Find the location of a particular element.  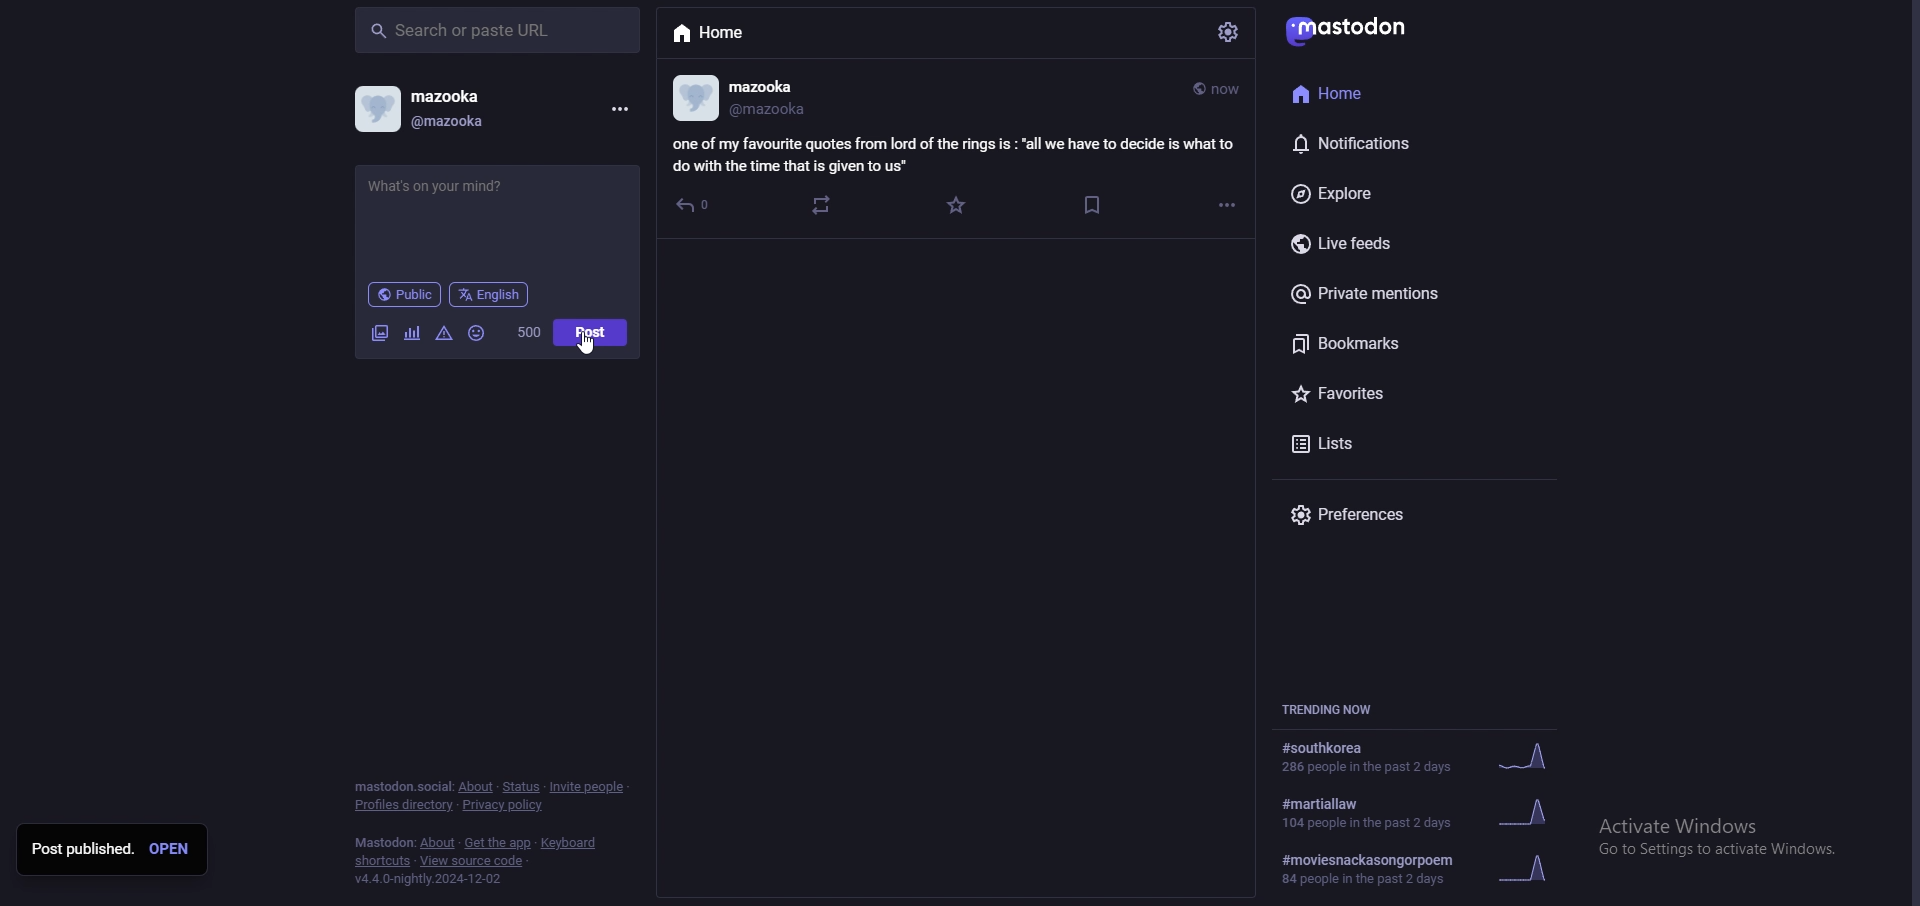

options is located at coordinates (1227, 206).